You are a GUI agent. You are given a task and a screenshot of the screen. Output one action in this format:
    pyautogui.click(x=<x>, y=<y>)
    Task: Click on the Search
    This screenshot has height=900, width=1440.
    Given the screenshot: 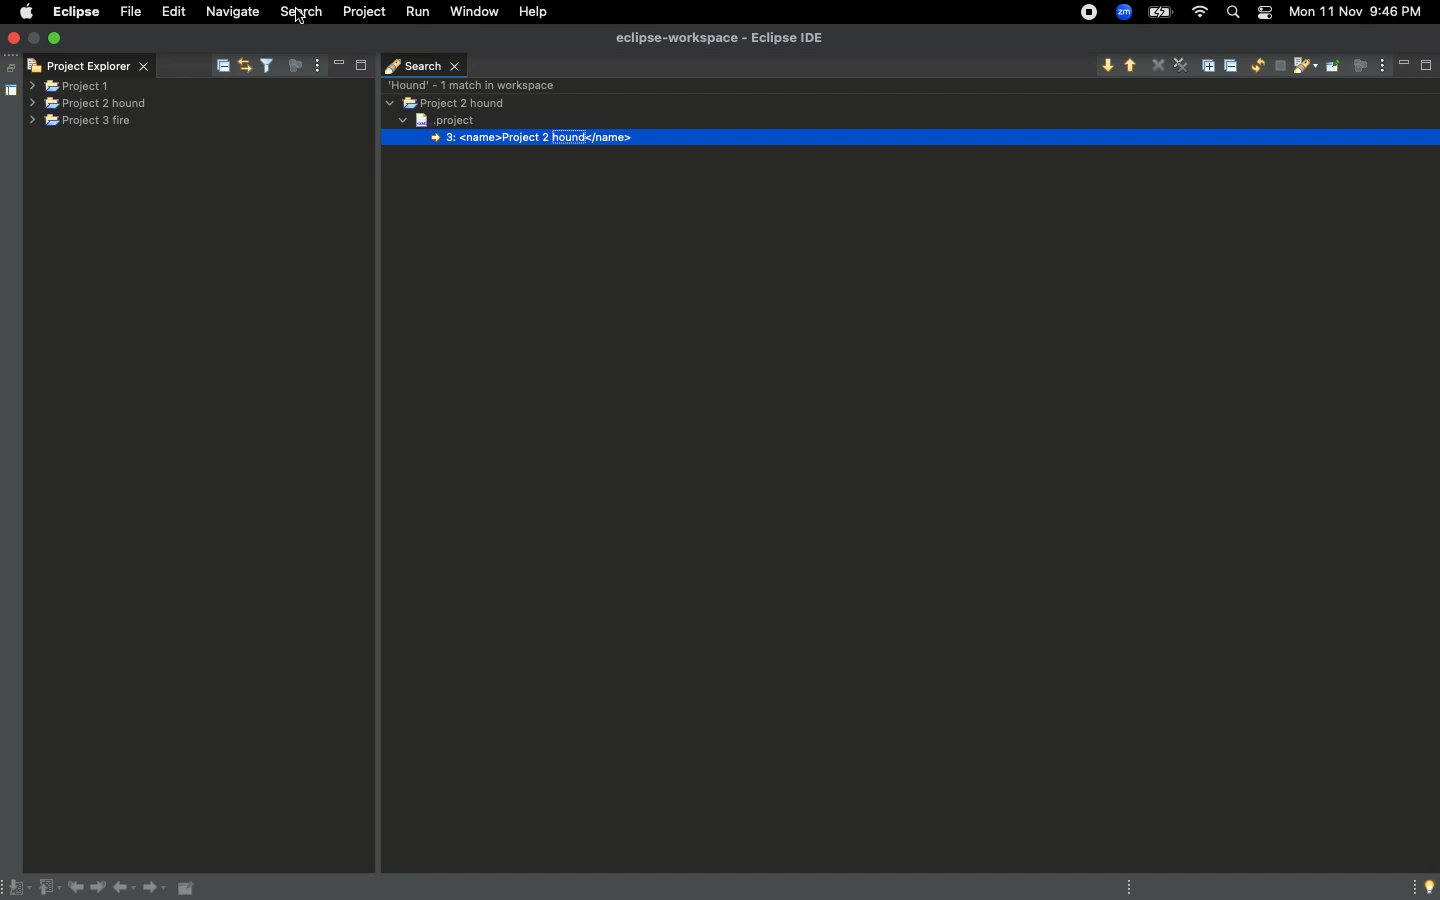 What is the action you would take?
    pyautogui.click(x=303, y=14)
    